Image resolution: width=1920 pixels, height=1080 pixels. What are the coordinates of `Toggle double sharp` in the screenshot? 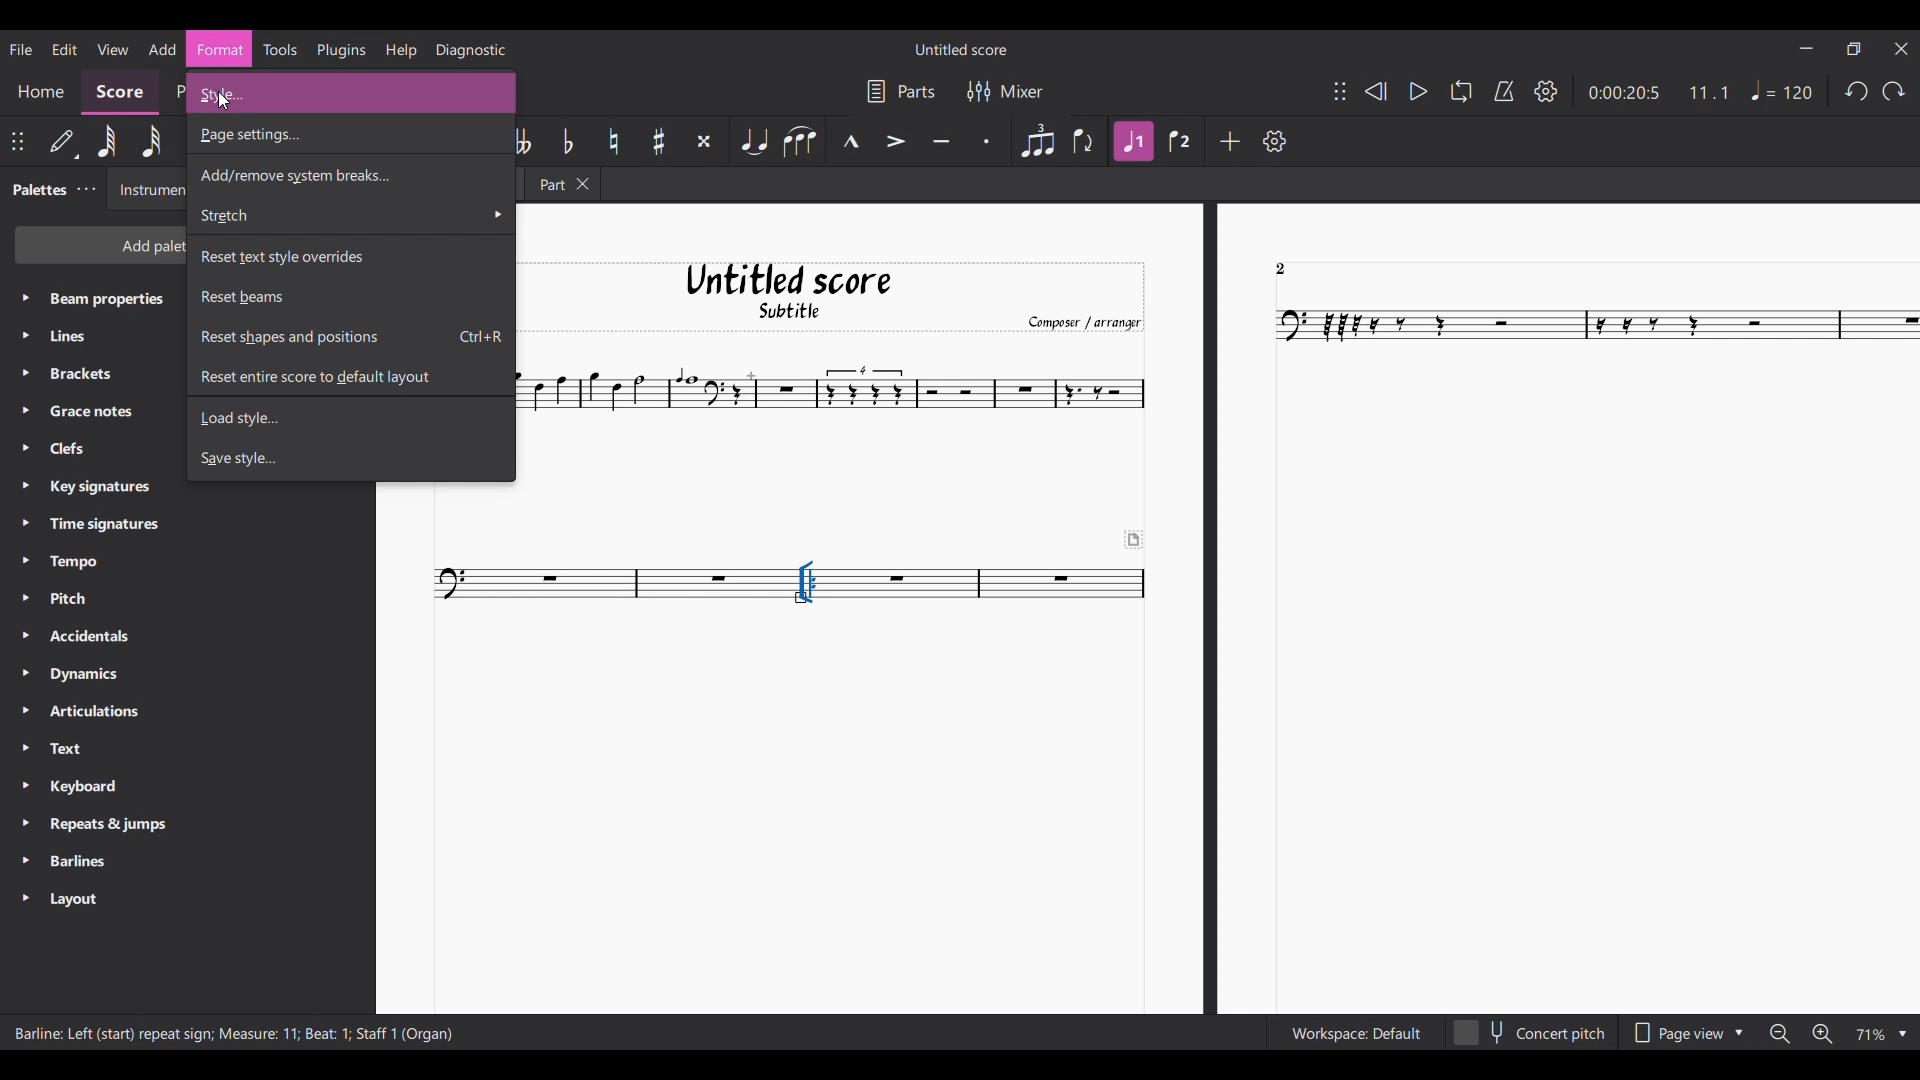 It's located at (703, 142).